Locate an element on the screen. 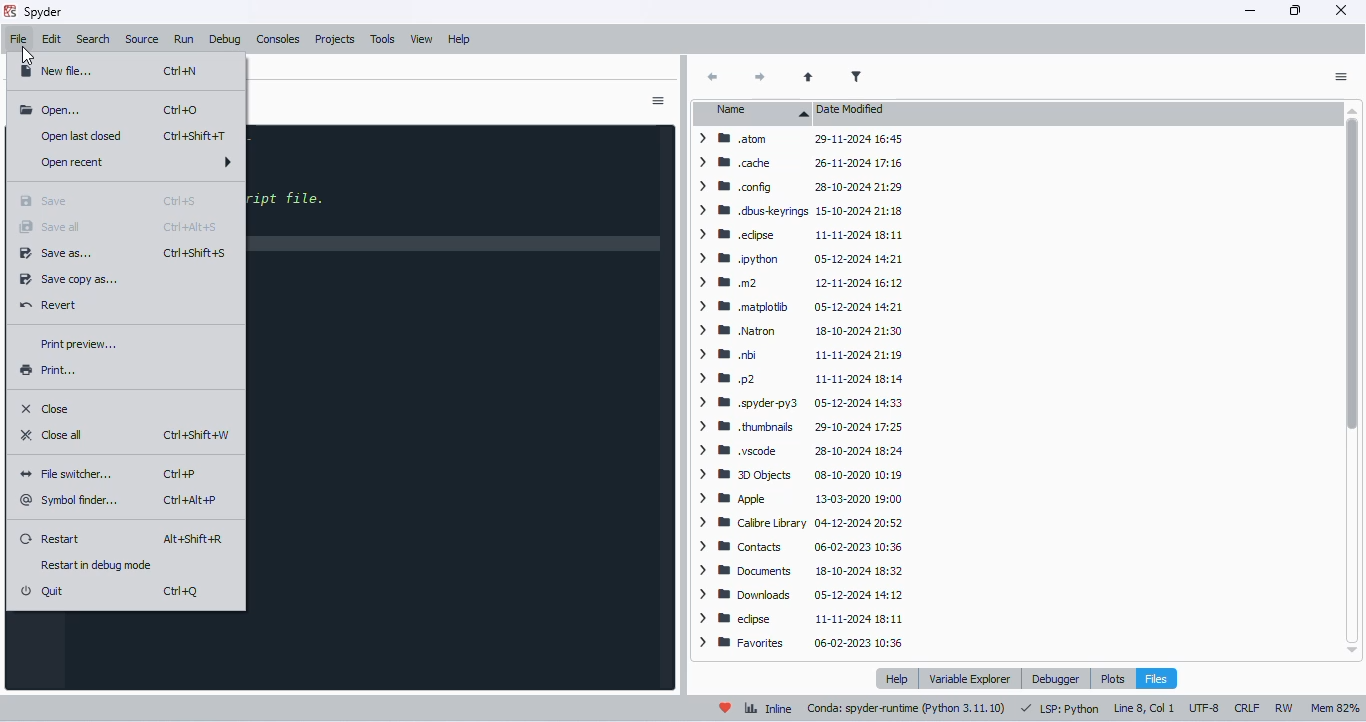 The height and width of the screenshot is (722, 1366). shortcut for save is located at coordinates (182, 200).